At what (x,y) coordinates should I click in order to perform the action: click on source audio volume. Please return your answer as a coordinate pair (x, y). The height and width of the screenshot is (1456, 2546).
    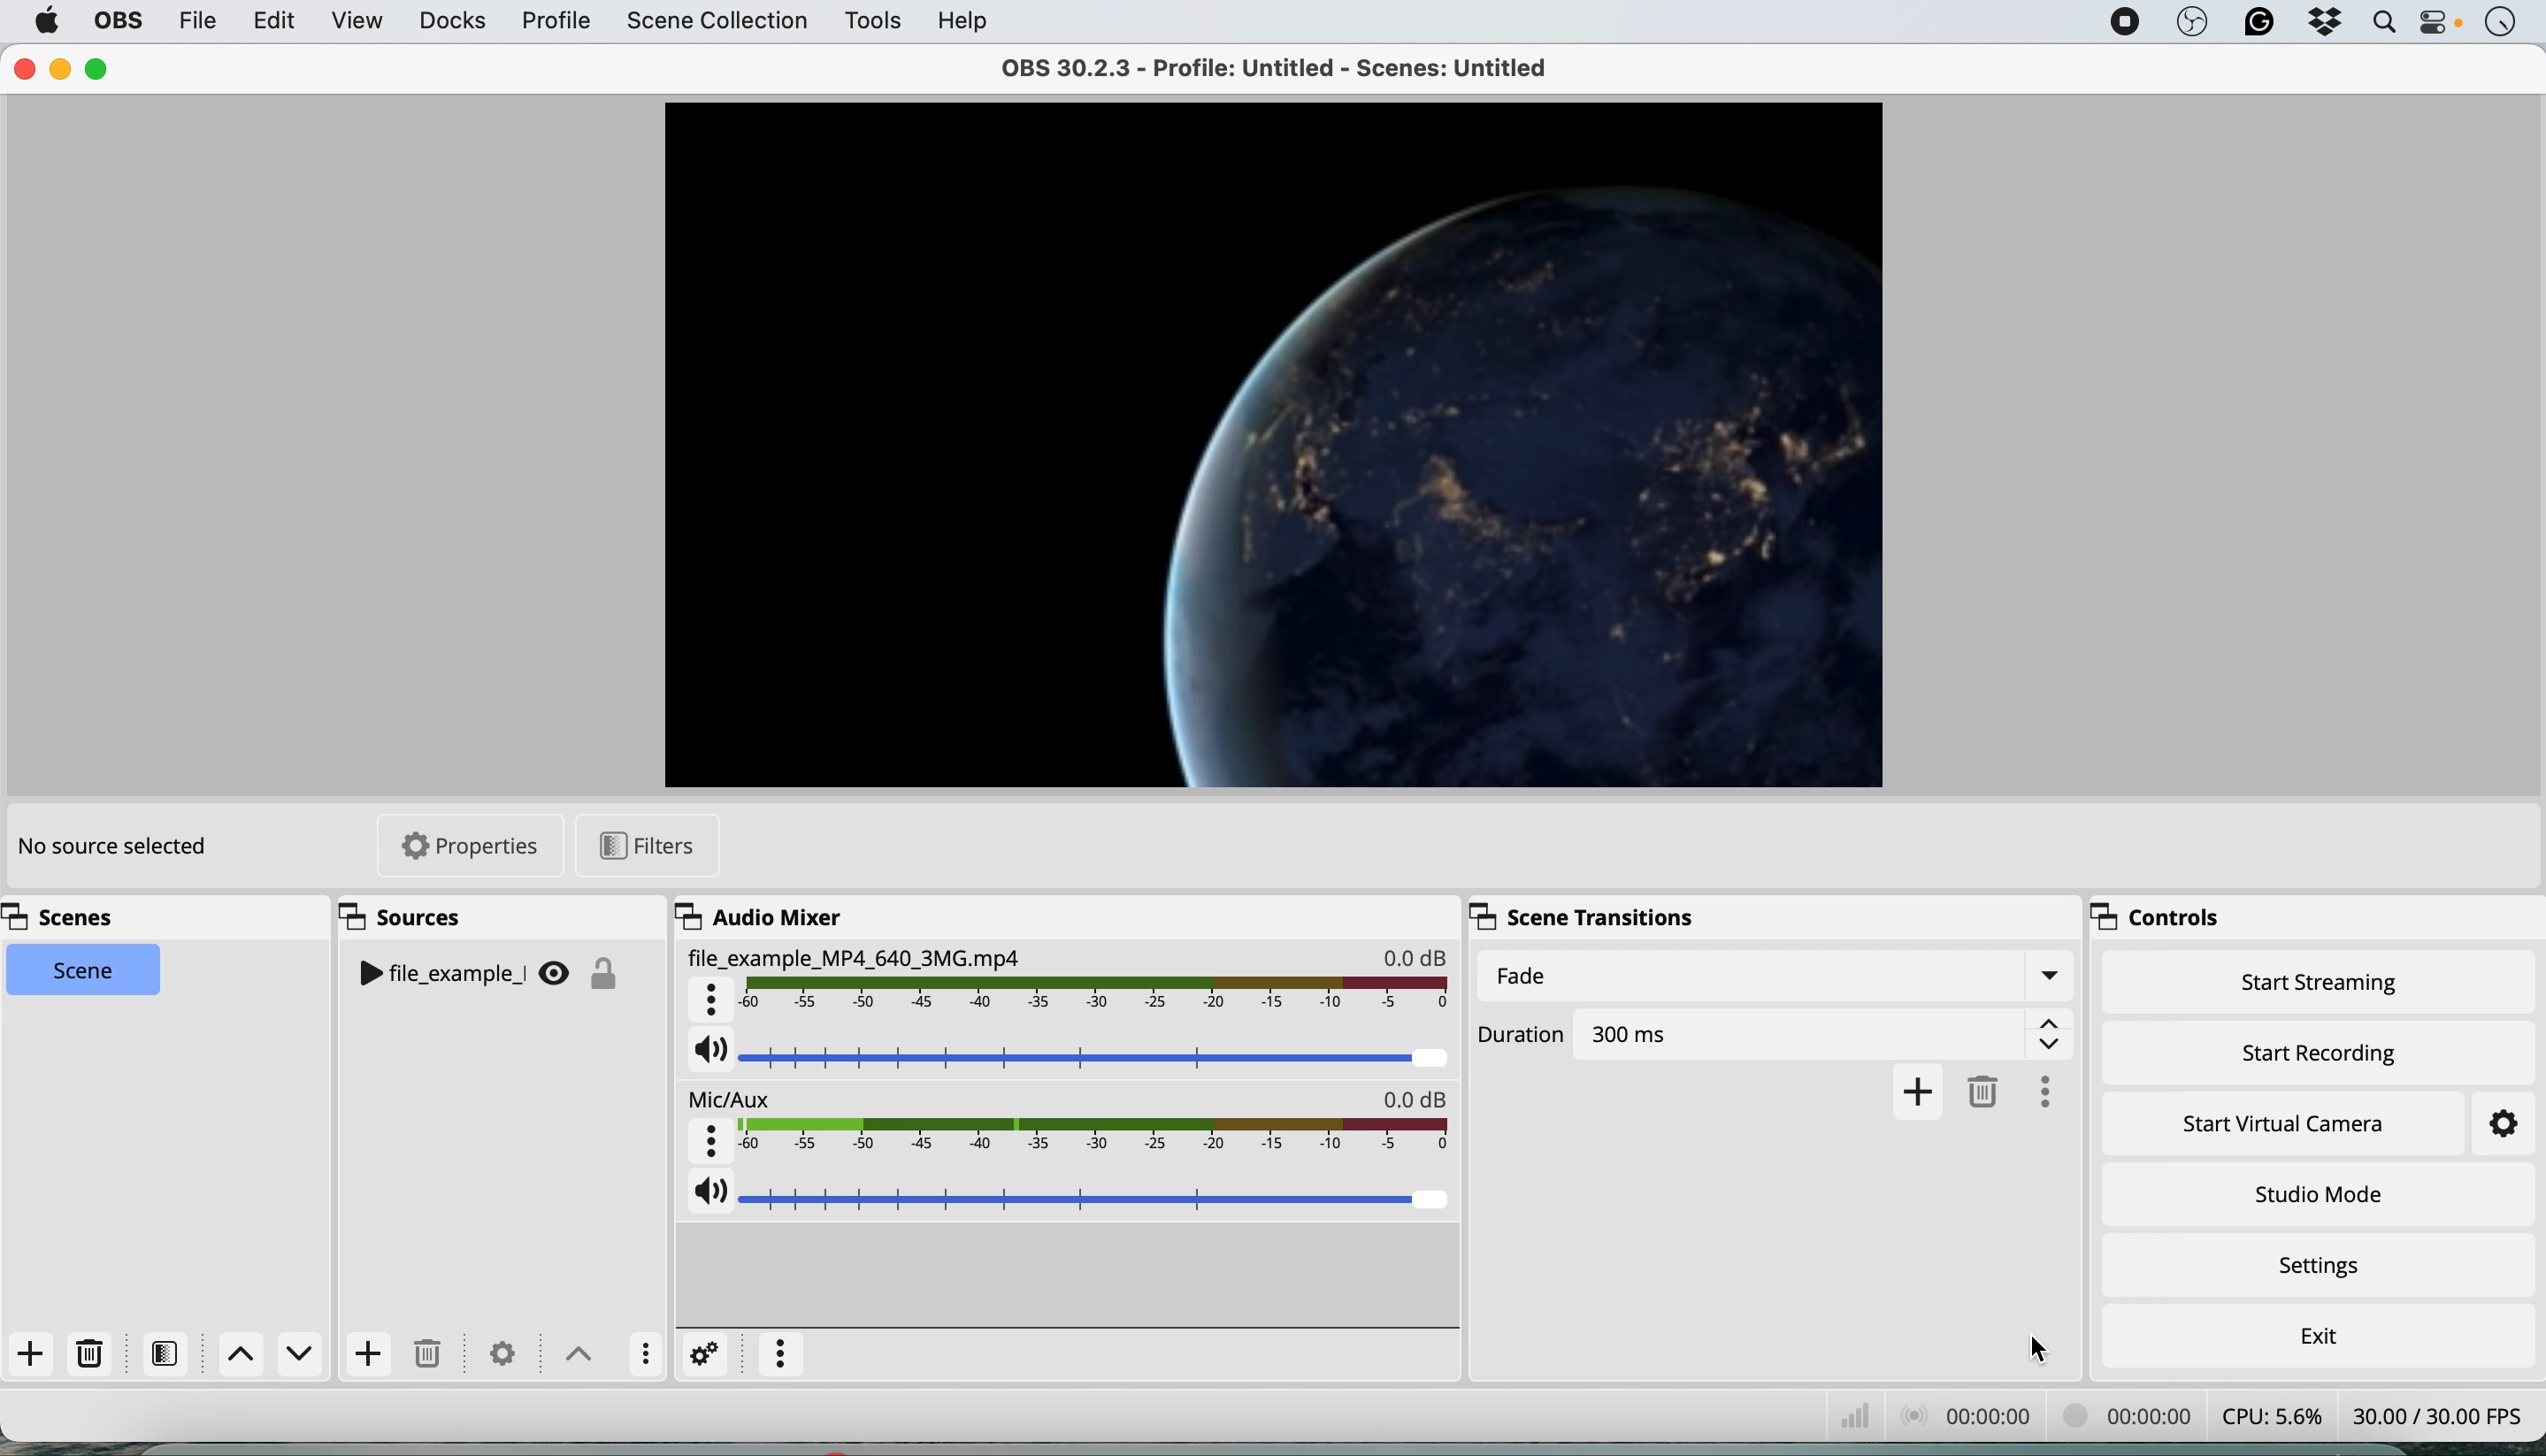
    Looking at the image, I should click on (1070, 1058).